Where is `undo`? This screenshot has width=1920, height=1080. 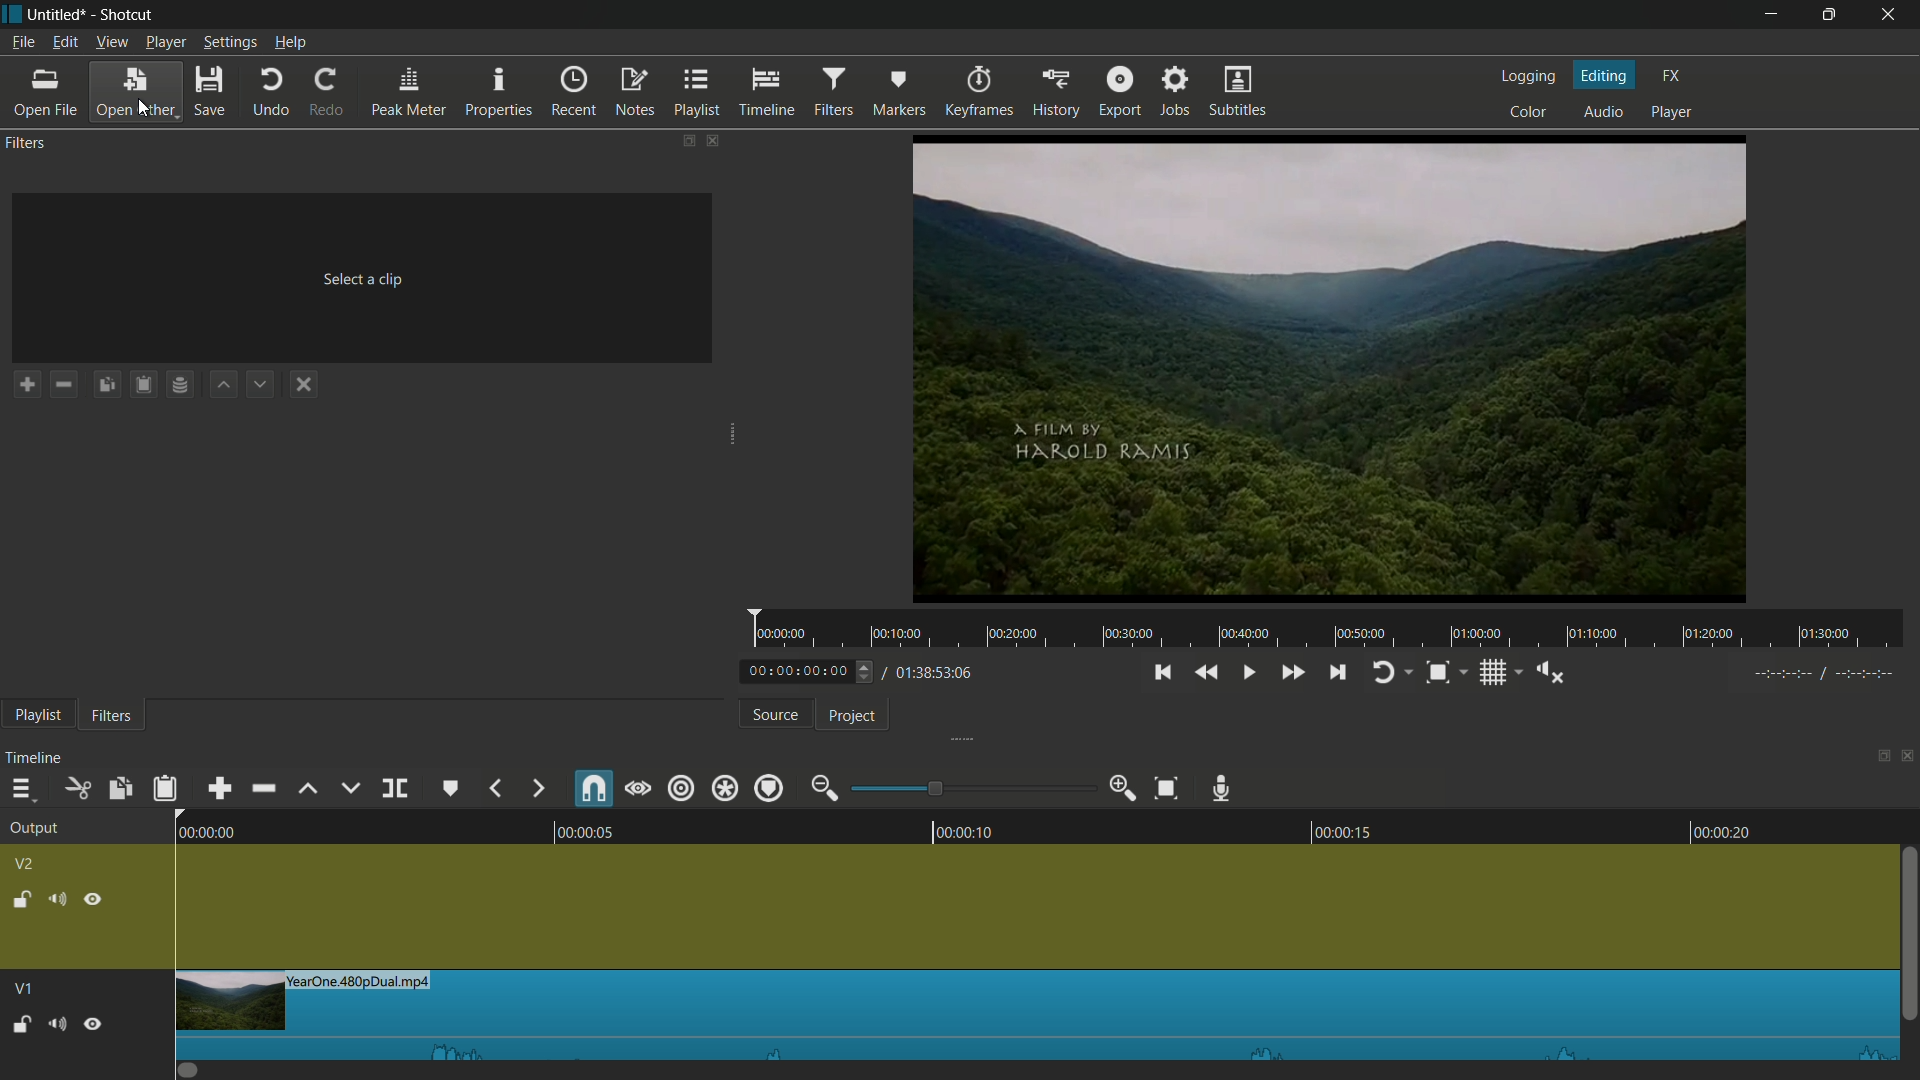 undo is located at coordinates (271, 93).